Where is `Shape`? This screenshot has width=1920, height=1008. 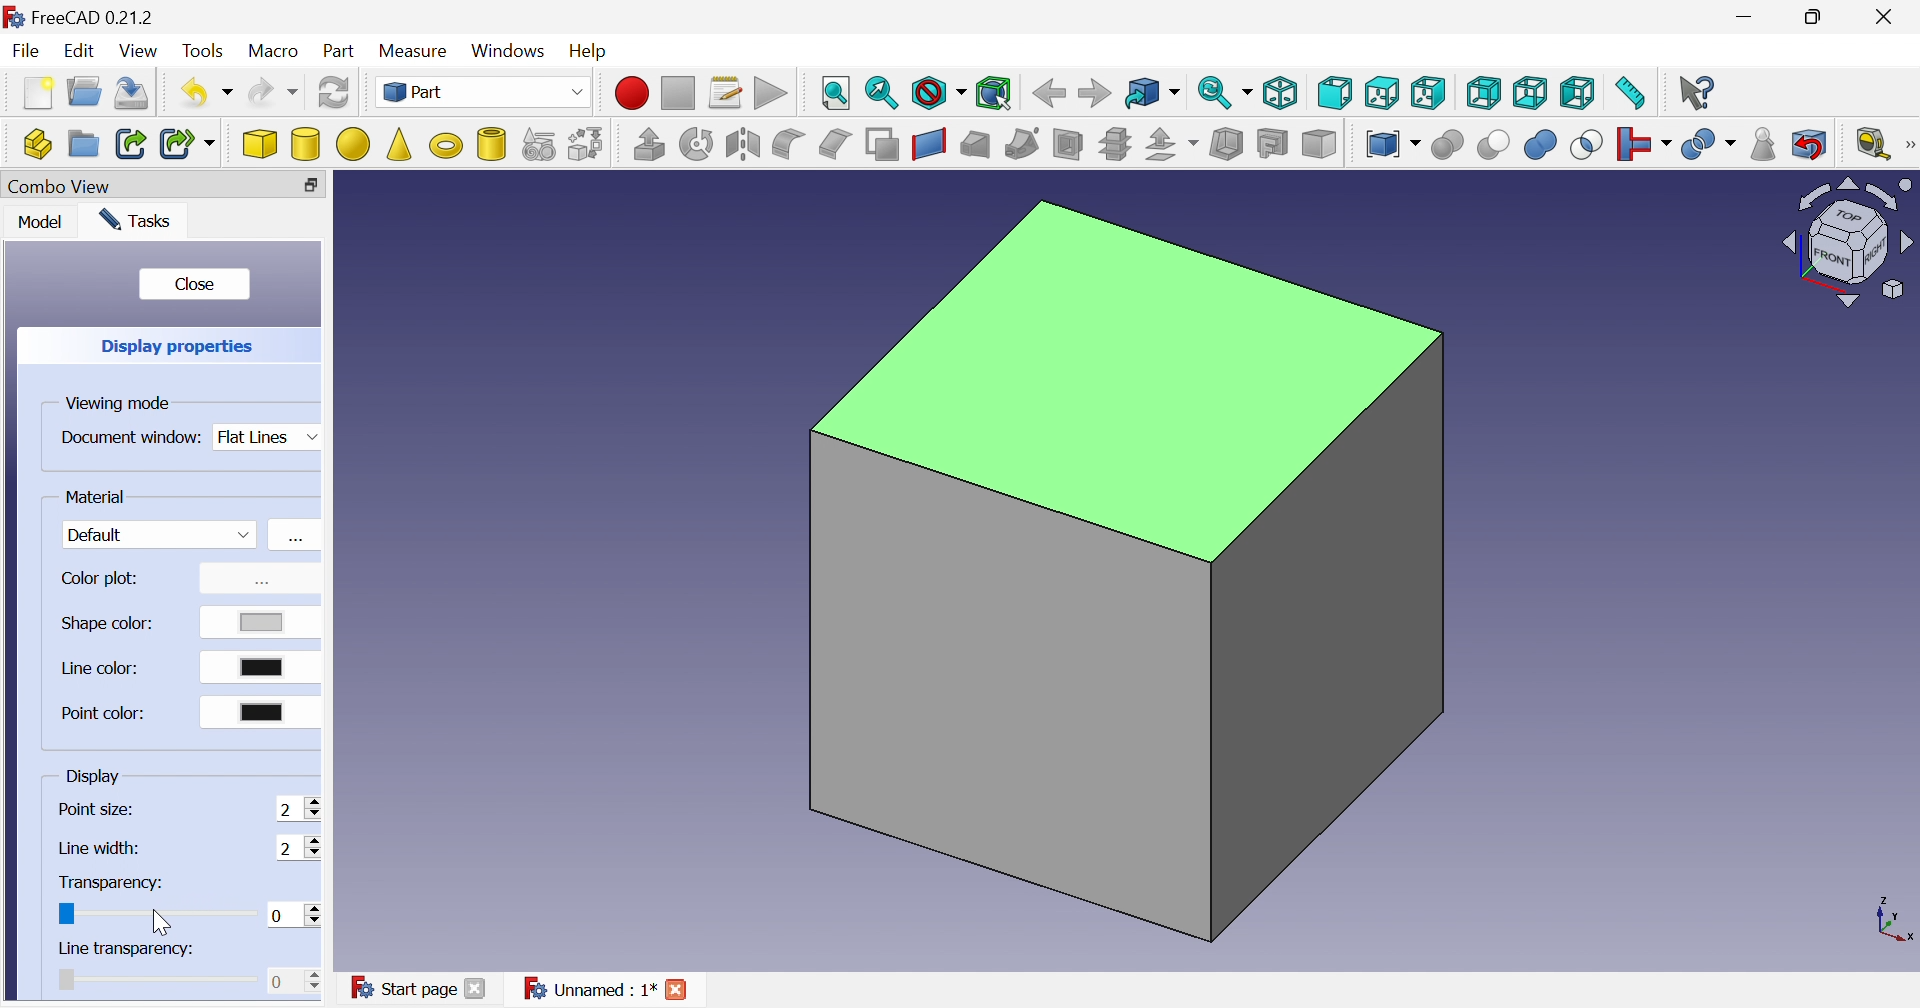
Shape is located at coordinates (1890, 918).